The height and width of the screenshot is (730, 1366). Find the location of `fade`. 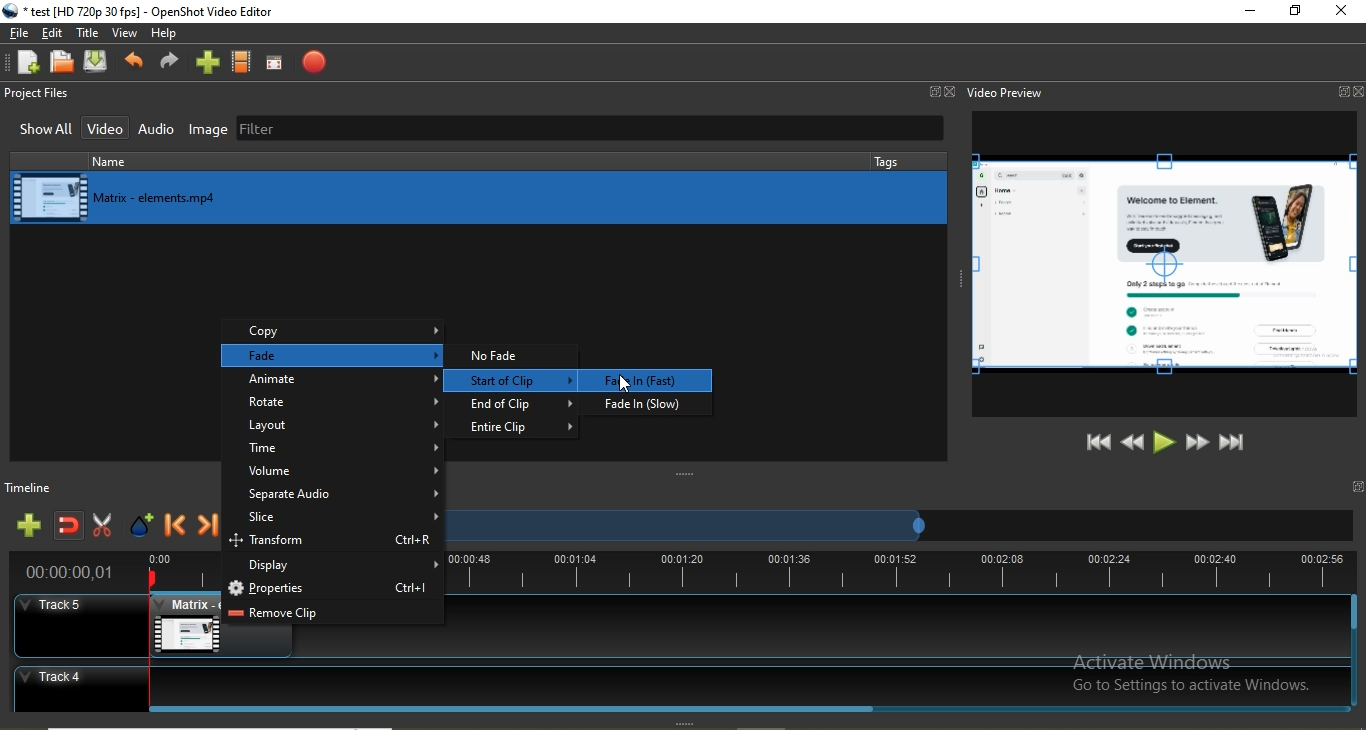

fade is located at coordinates (335, 356).